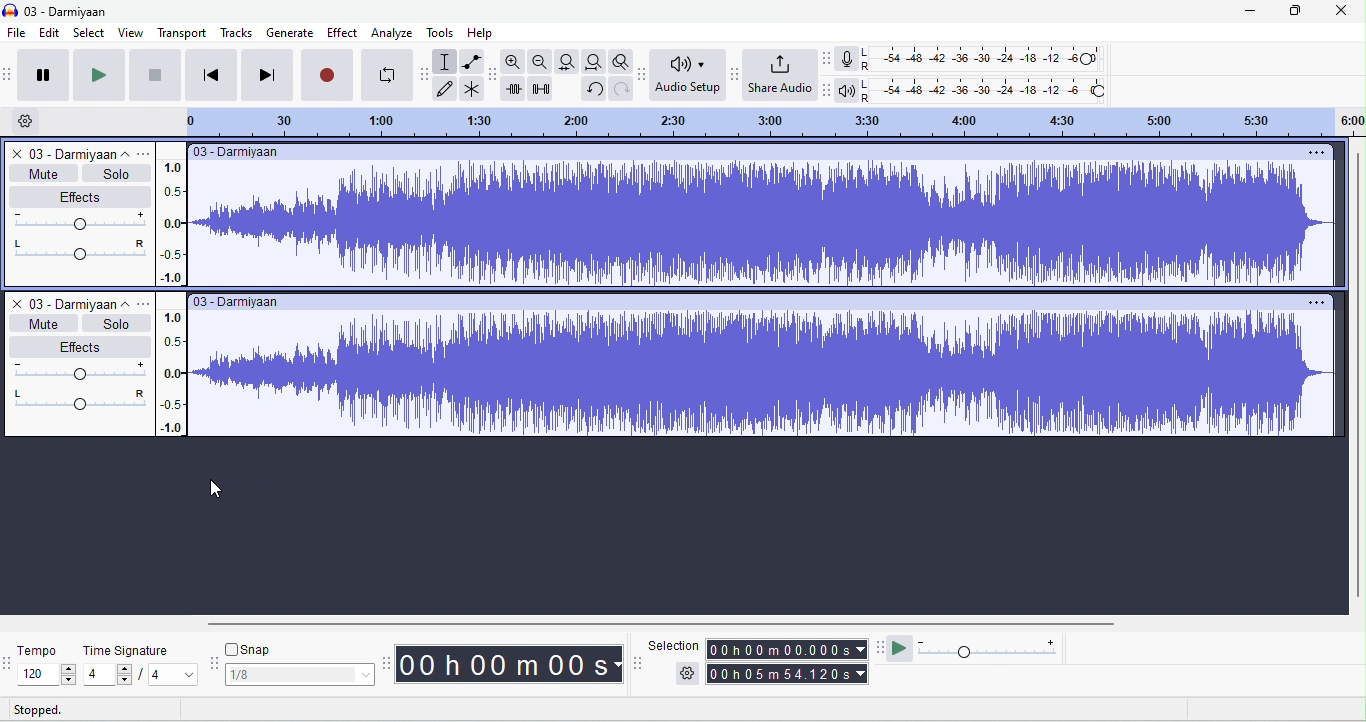 This screenshot has width=1366, height=722. I want to click on solo, so click(119, 174).